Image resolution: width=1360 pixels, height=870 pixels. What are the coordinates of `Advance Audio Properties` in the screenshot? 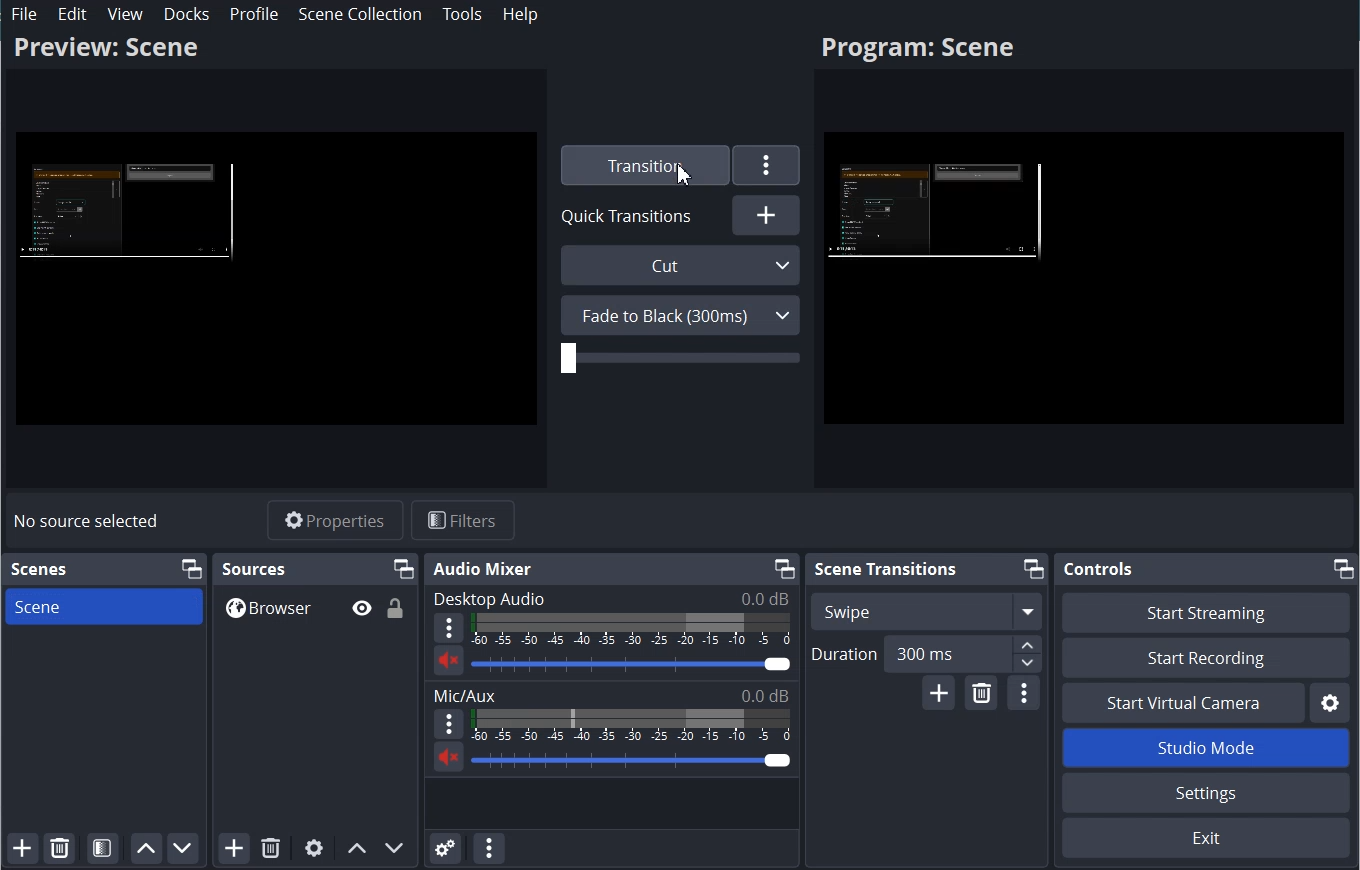 It's located at (445, 848).